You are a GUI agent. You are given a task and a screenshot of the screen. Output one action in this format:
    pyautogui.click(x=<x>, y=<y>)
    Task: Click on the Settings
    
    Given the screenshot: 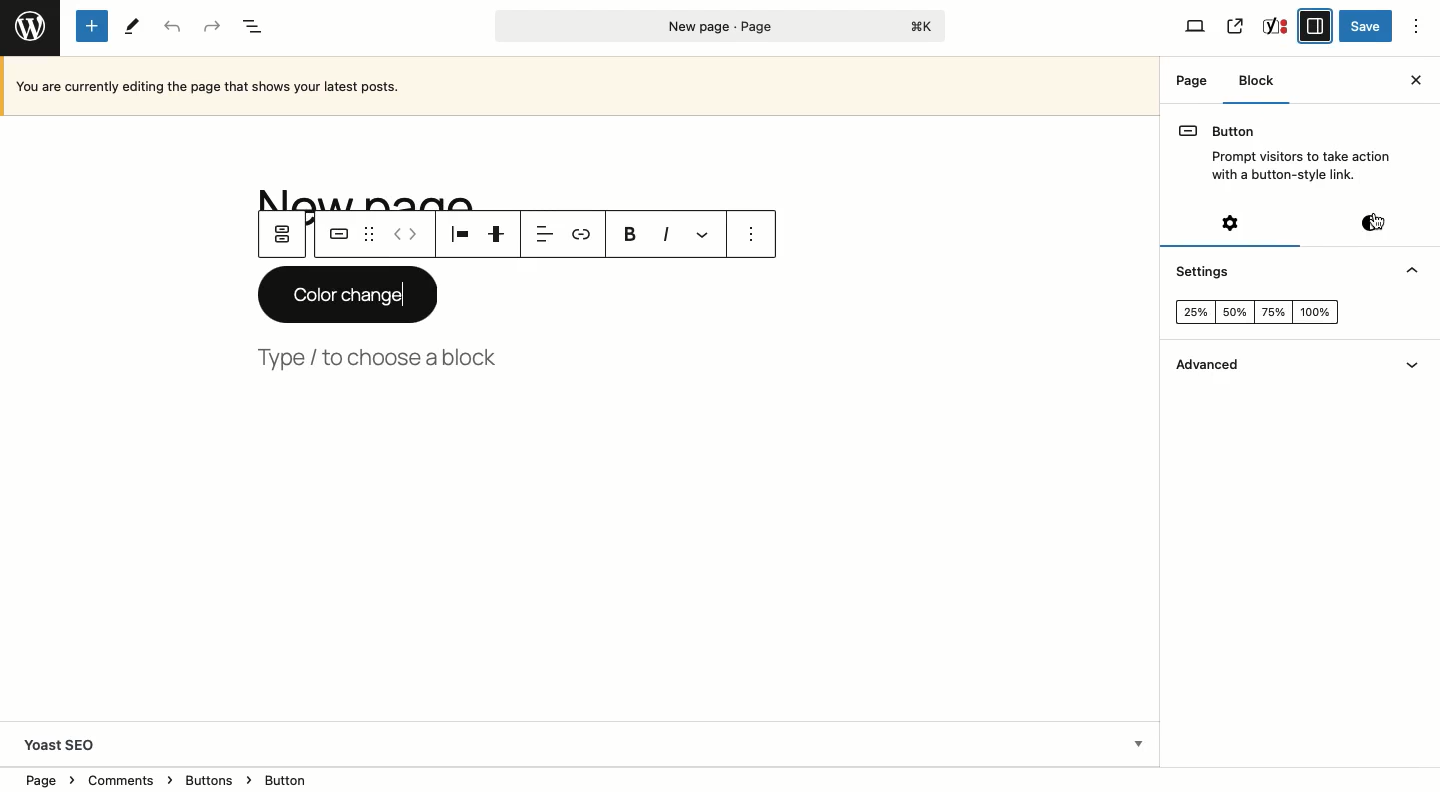 What is the action you would take?
    pyautogui.click(x=1232, y=222)
    